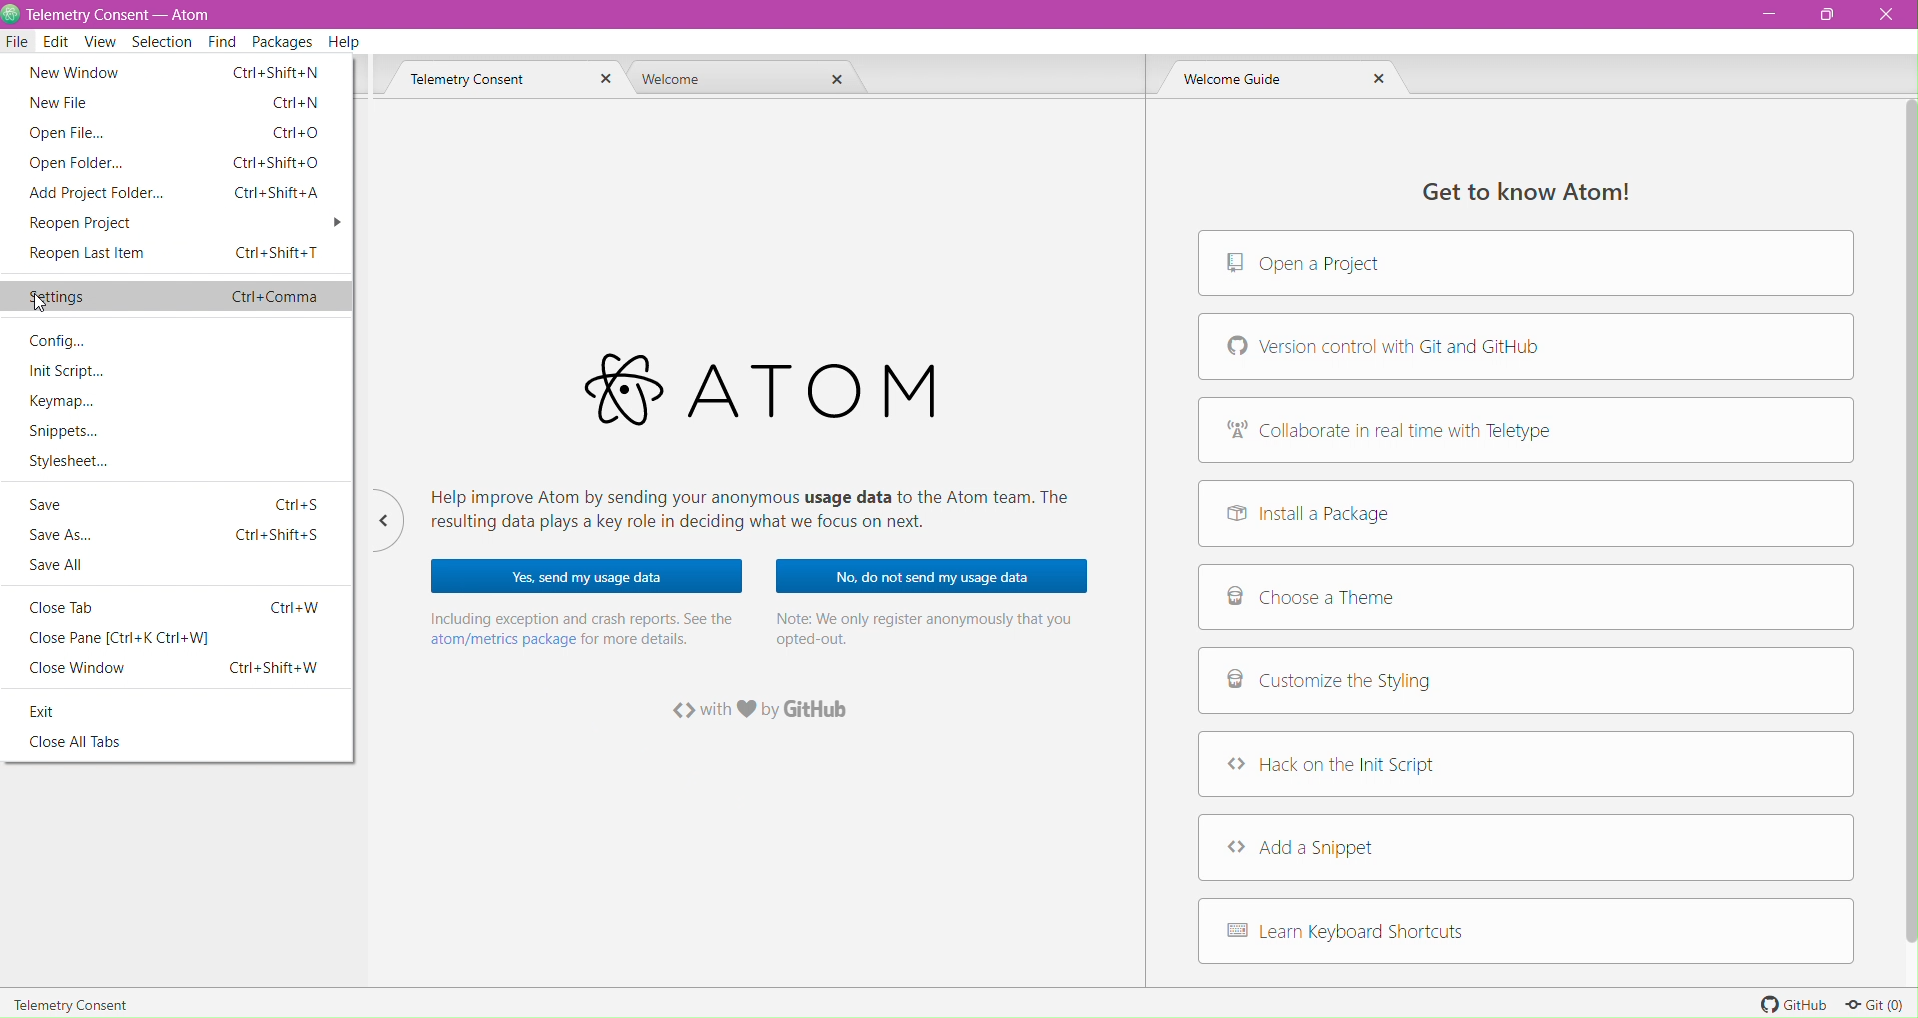 The image size is (1918, 1018). What do you see at coordinates (1876, 1005) in the screenshot?
I see `Git (0)` at bounding box center [1876, 1005].